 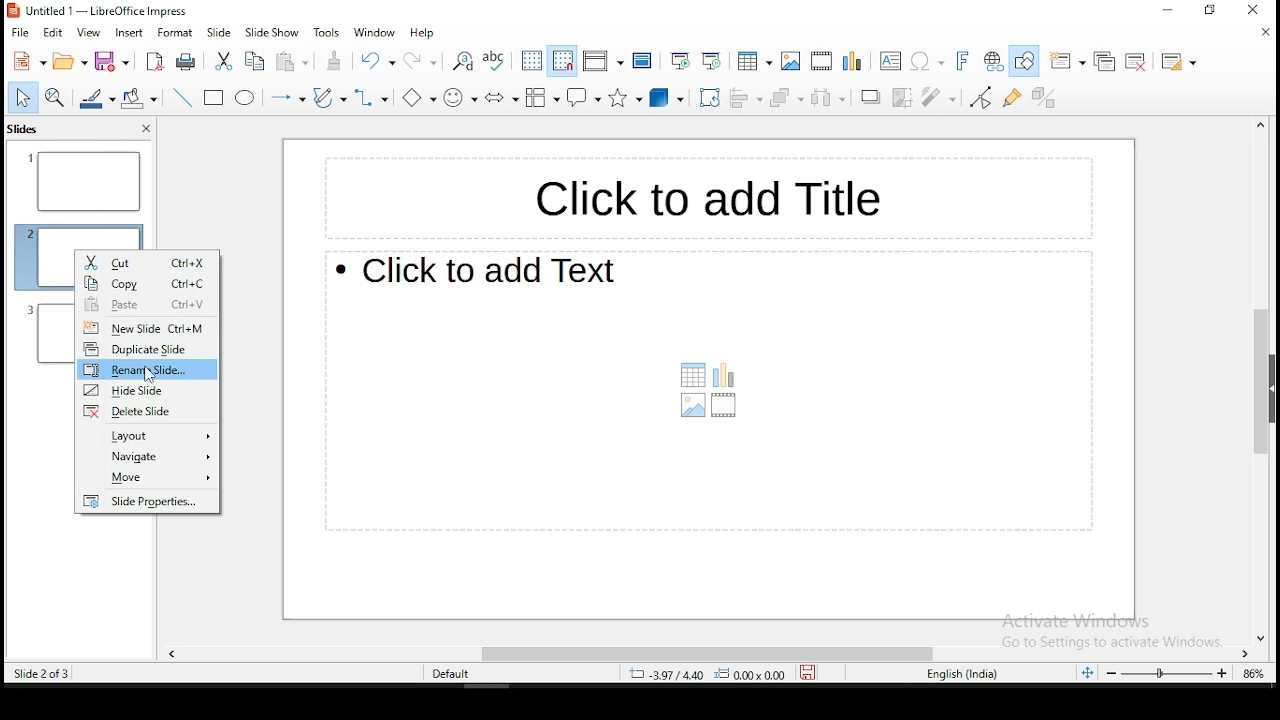 I want to click on new, so click(x=28, y=60).